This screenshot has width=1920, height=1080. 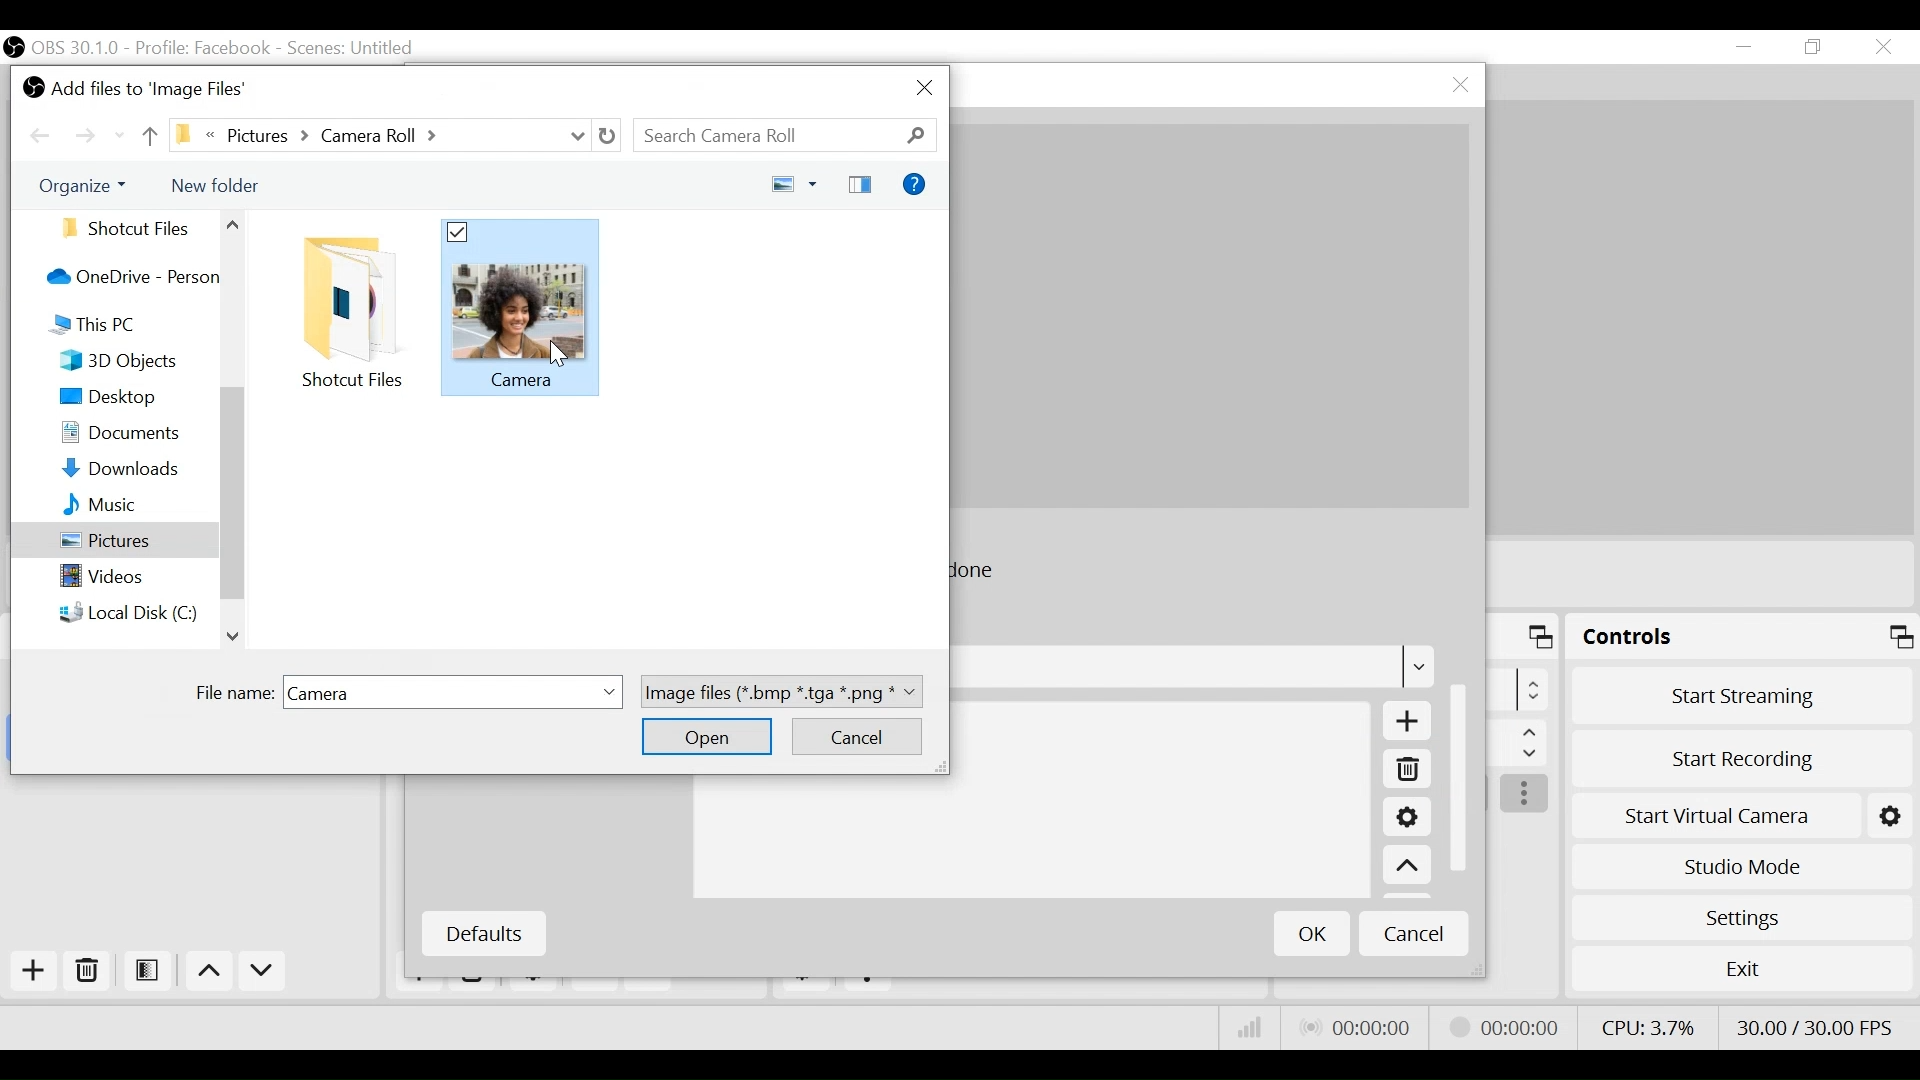 What do you see at coordinates (1250, 1028) in the screenshot?
I see `Bitrate` at bounding box center [1250, 1028].